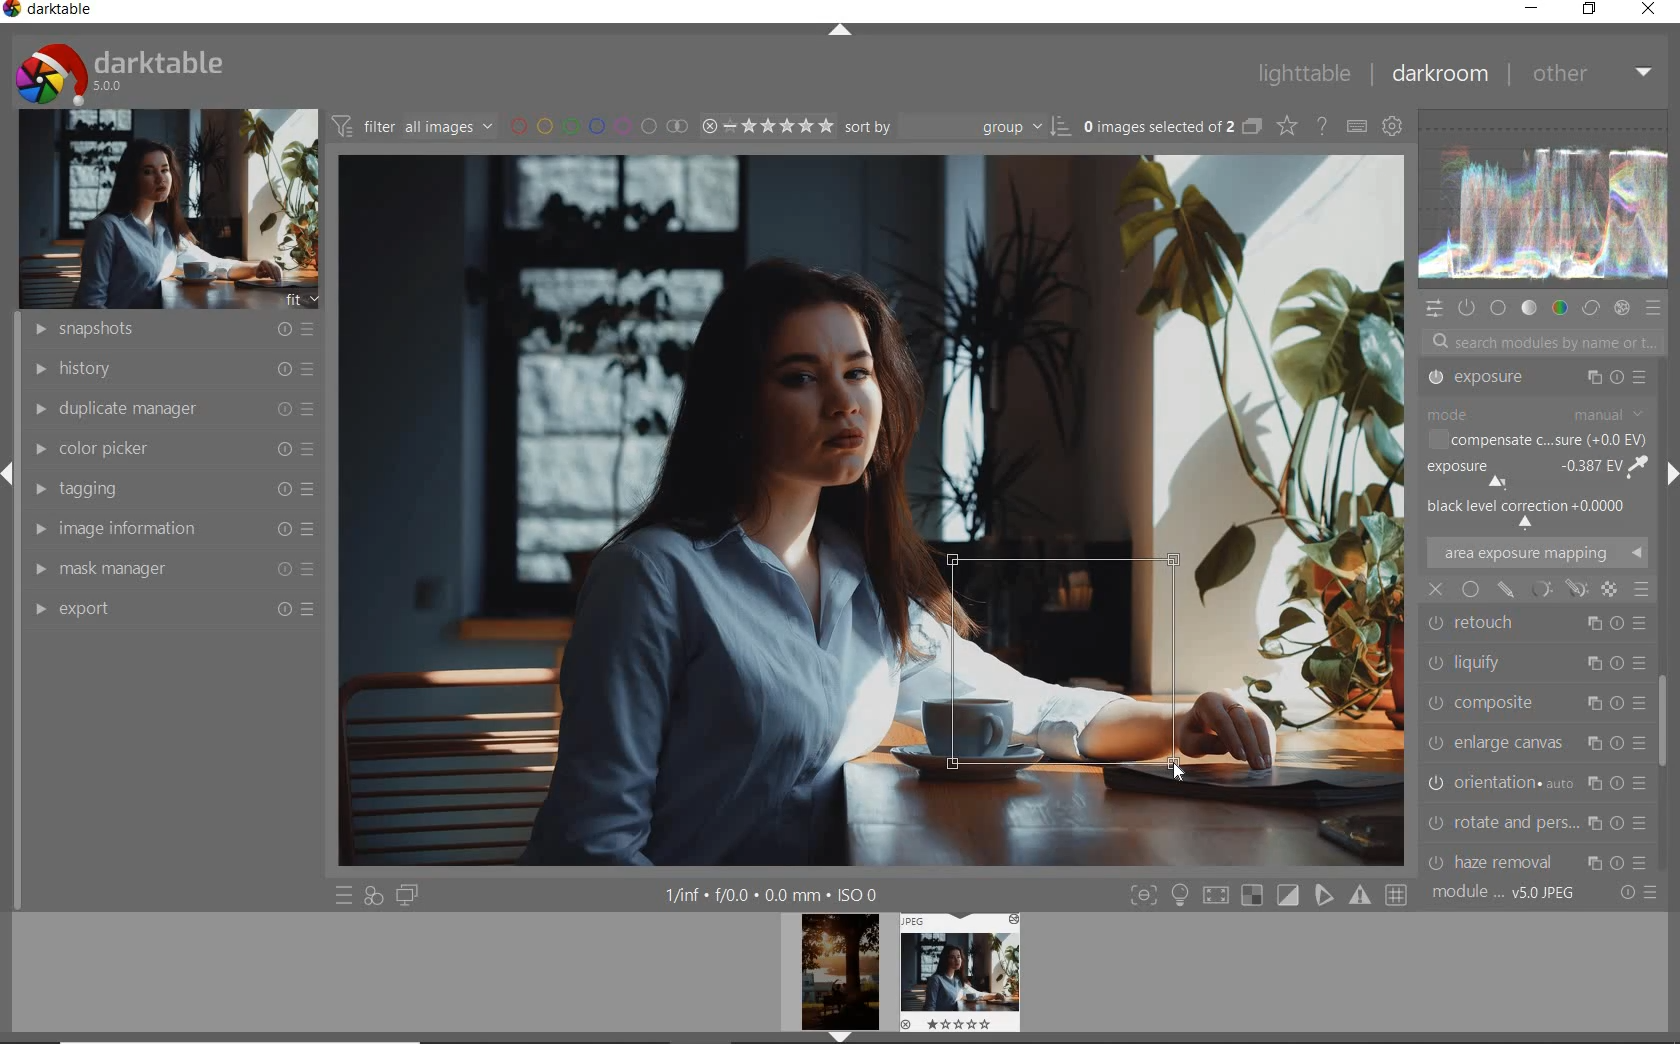 Image resolution: width=1680 pixels, height=1044 pixels. I want to click on OTHER INTERFACE DETAILS, so click(773, 895).